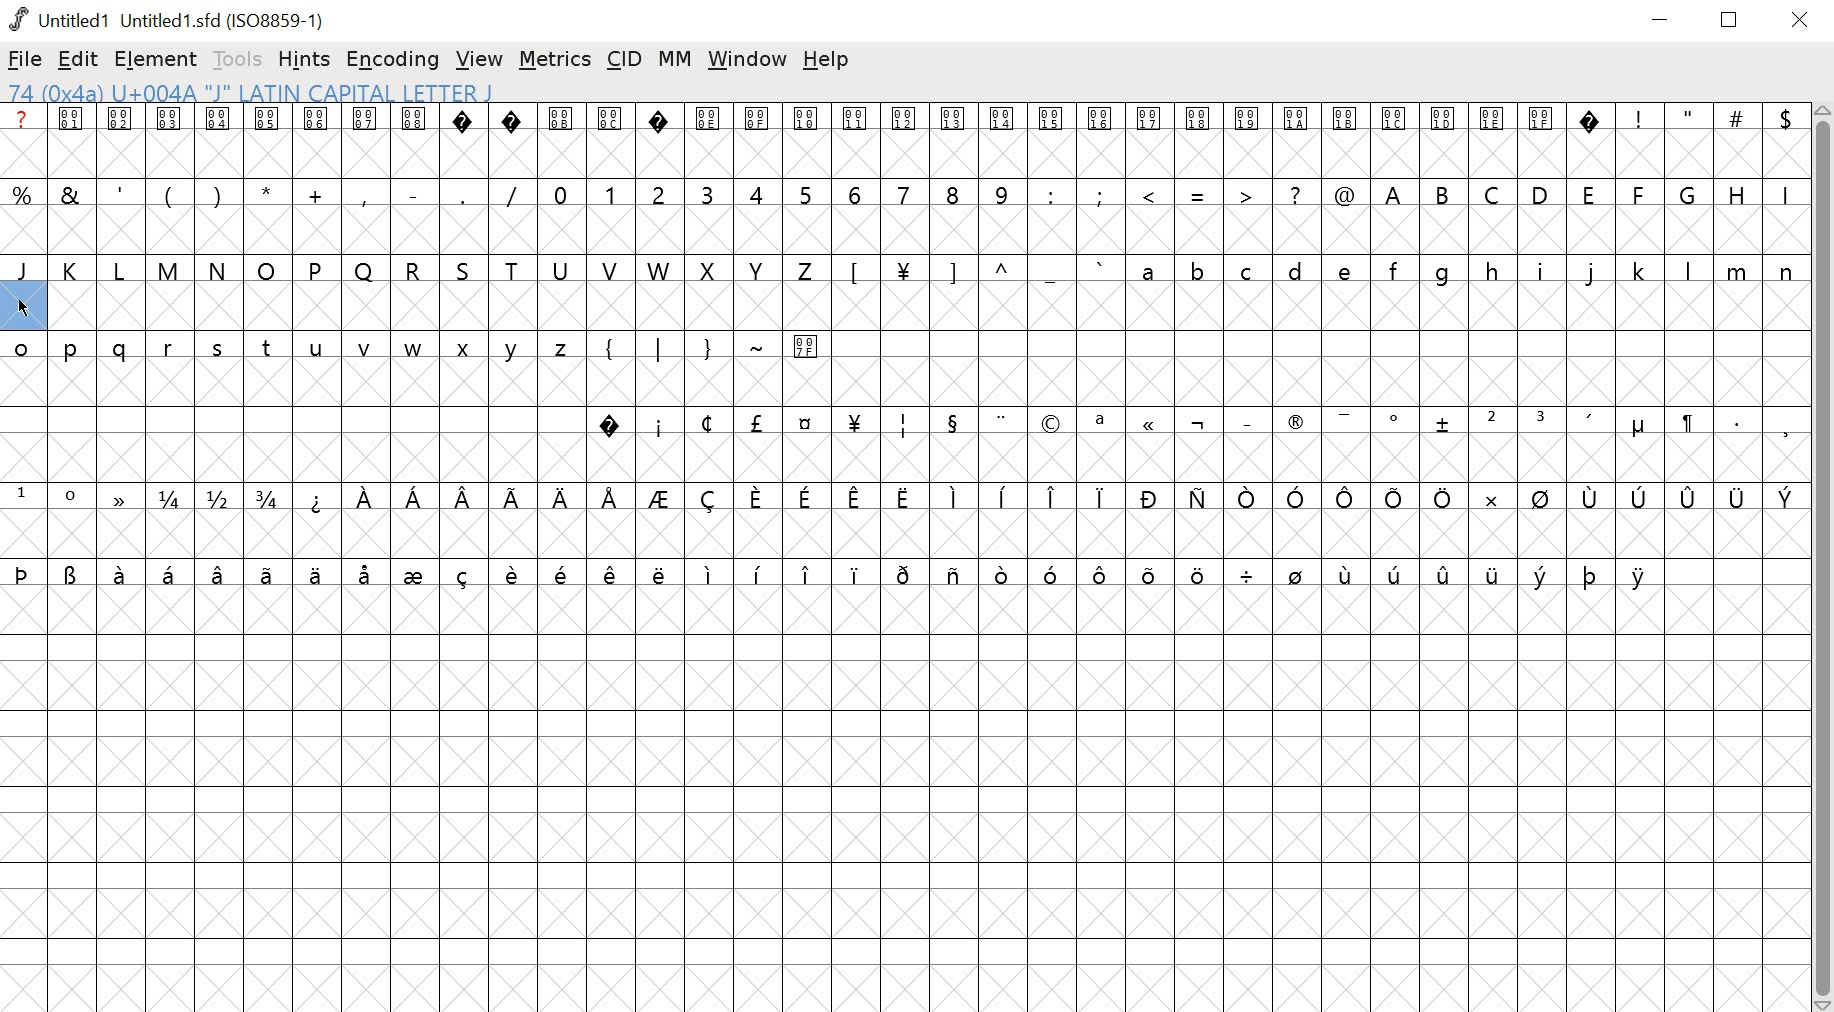  Describe the element at coordinates (802, 119) in the screenshot. I see `glyph symbols` at that location.